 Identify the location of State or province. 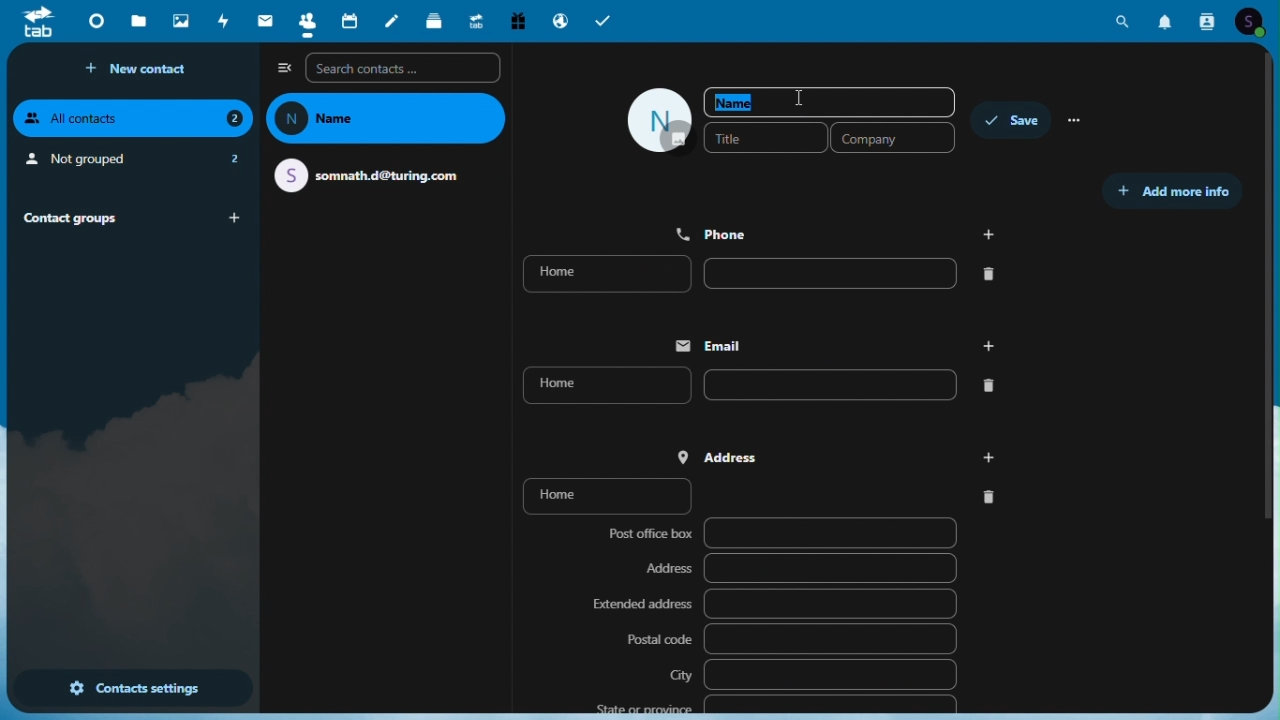
(773, 704).